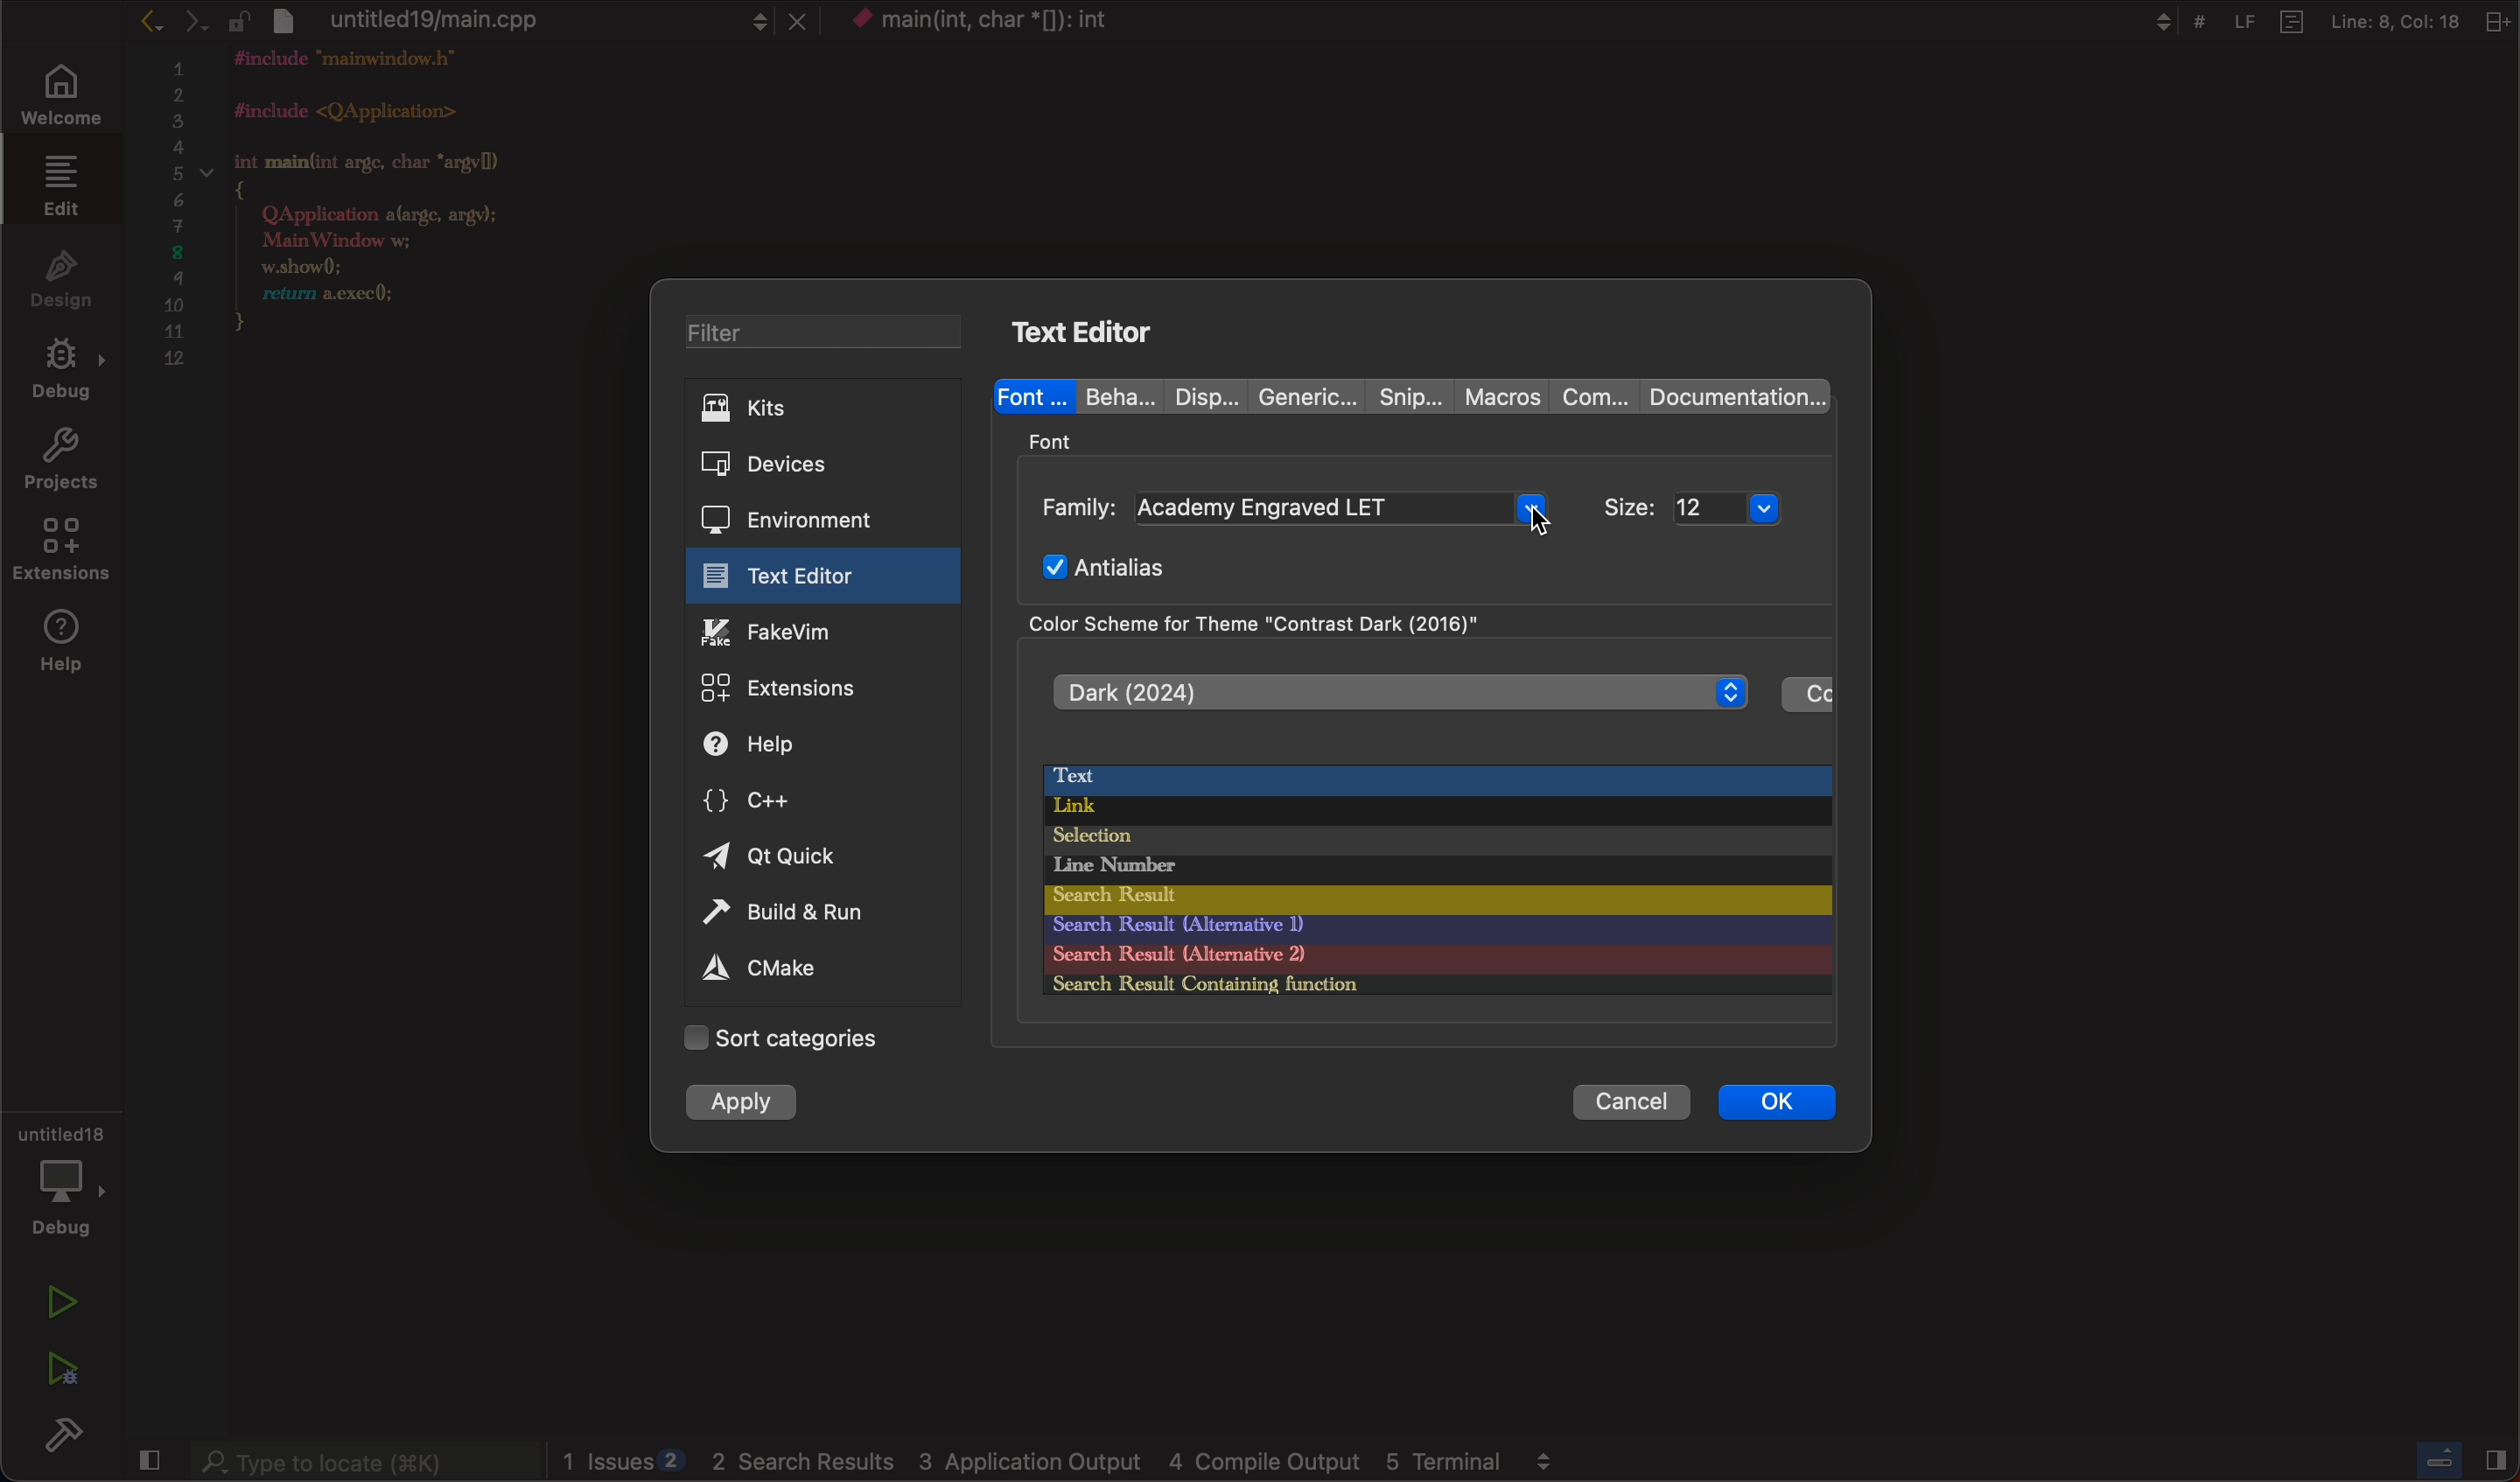  Describe the element at coordinates (63, 645) in the screenshot. I see `help` at that location.